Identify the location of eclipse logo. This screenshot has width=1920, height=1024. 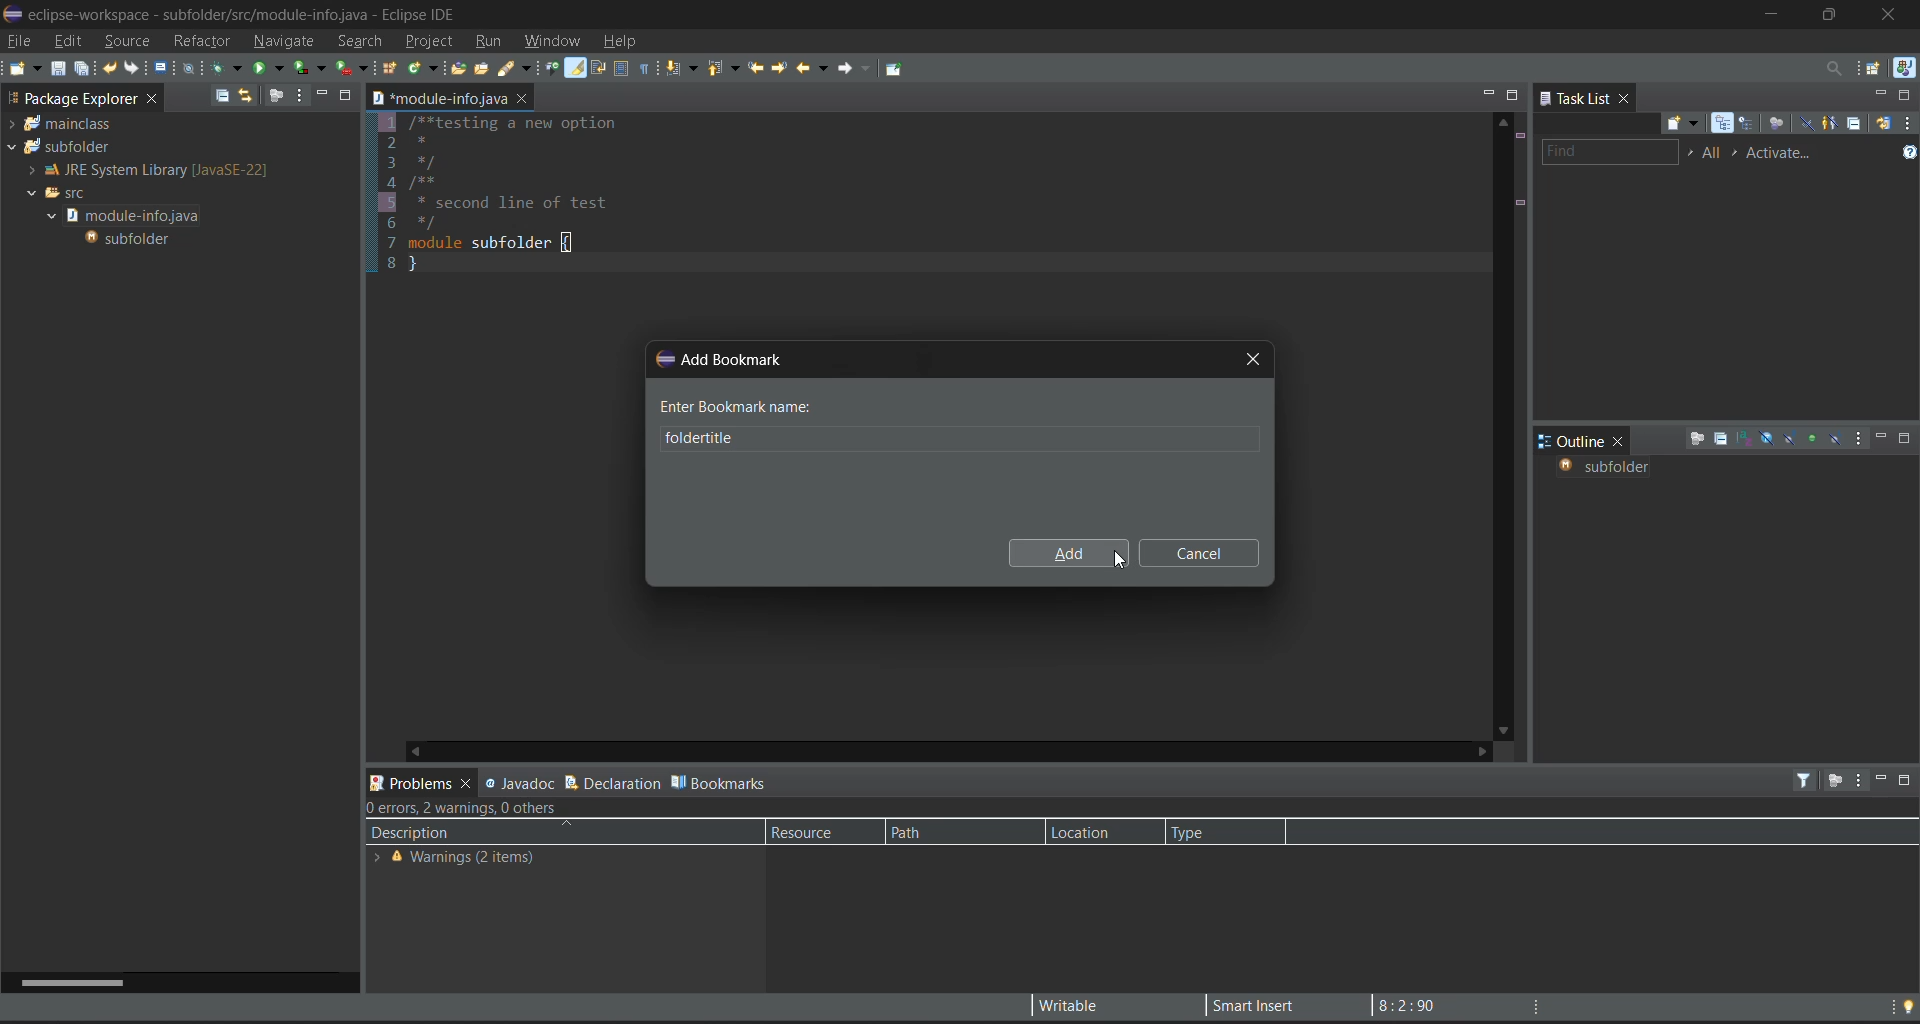
(12, 15).